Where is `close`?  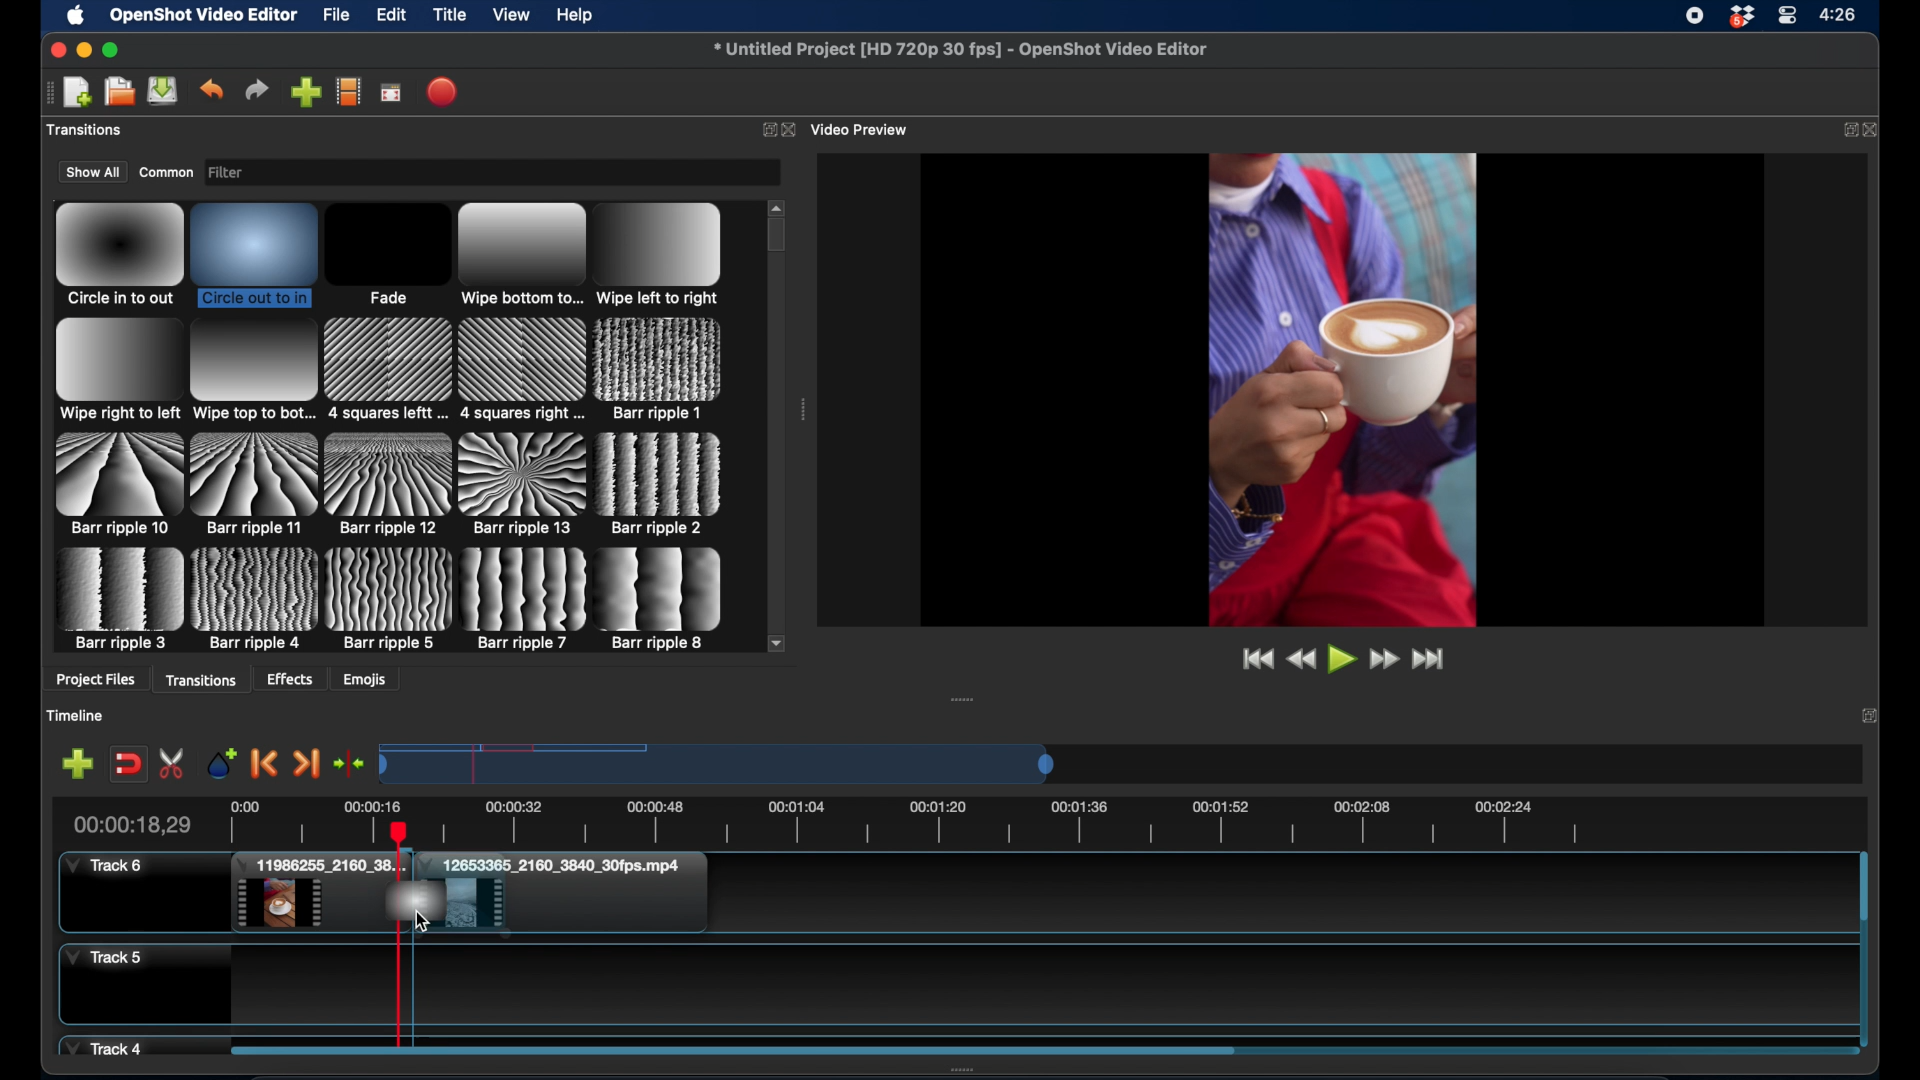
close is located at coordinates (54, 49).